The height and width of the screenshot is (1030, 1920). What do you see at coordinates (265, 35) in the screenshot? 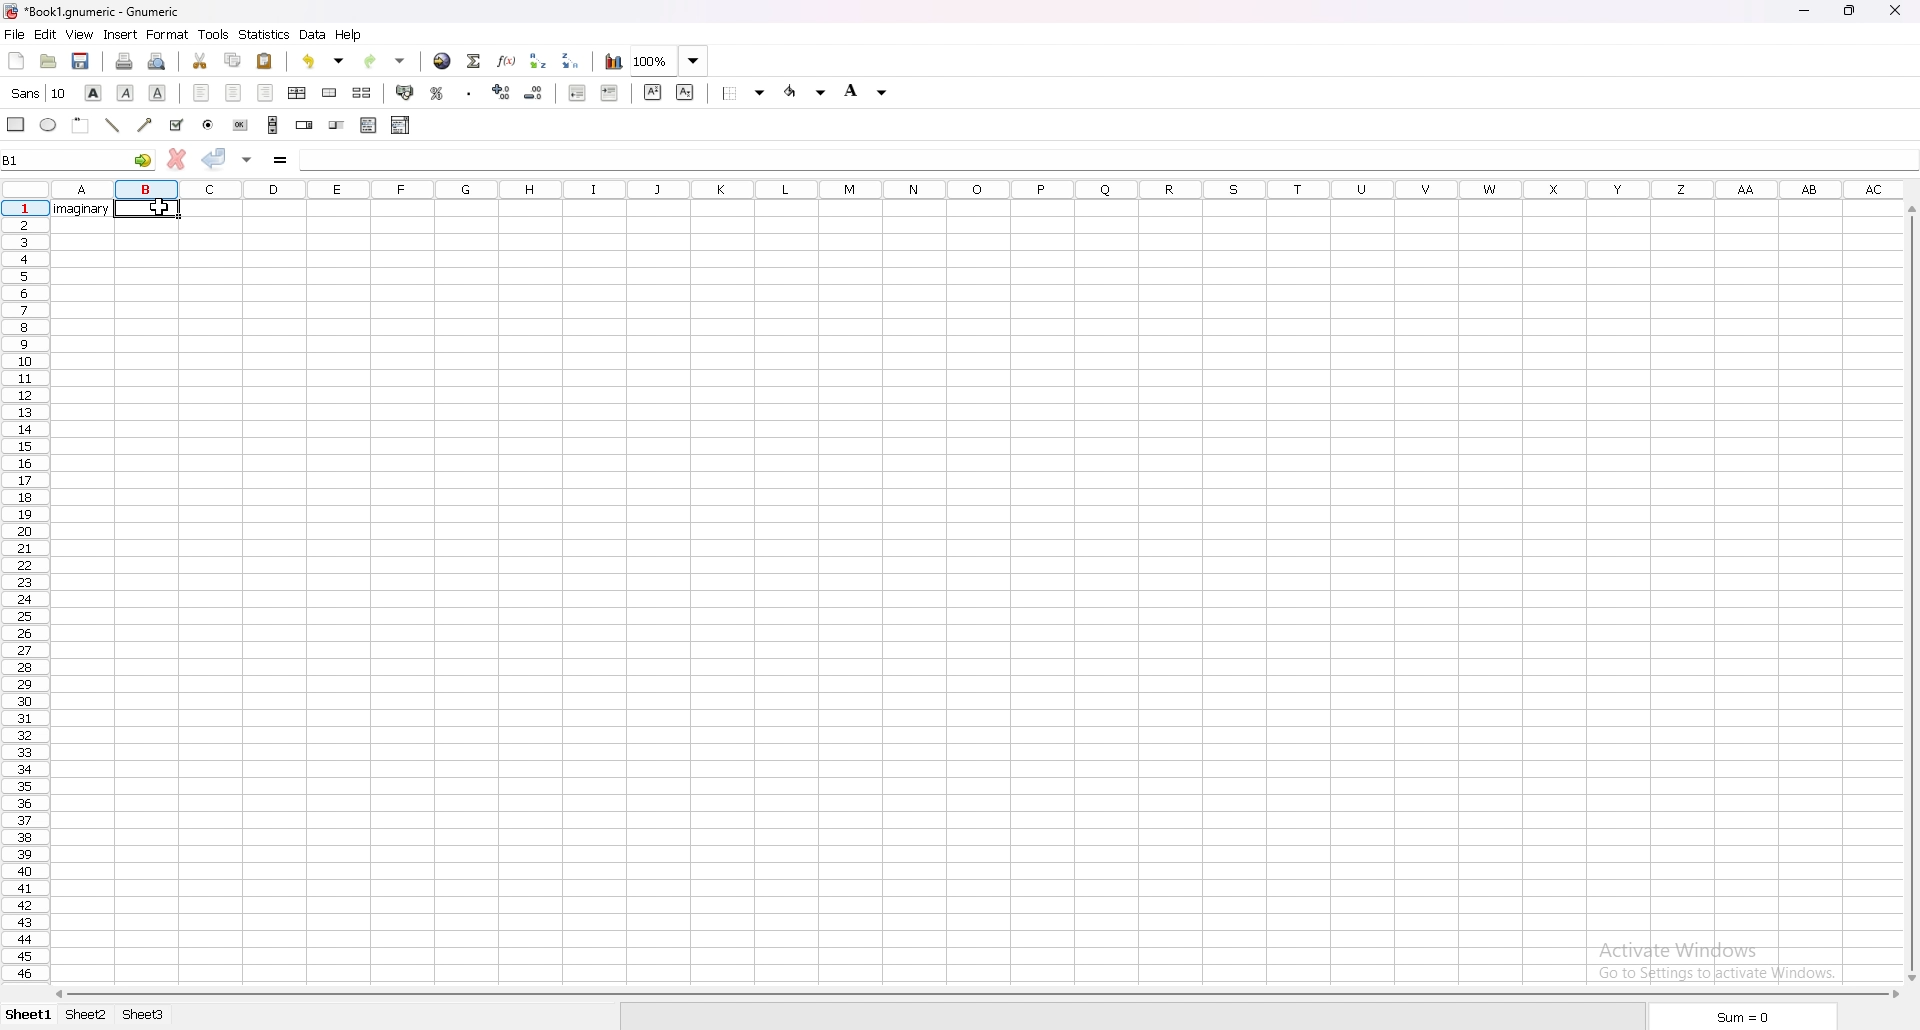
I see `statistics` at bounding box center [265, 35].